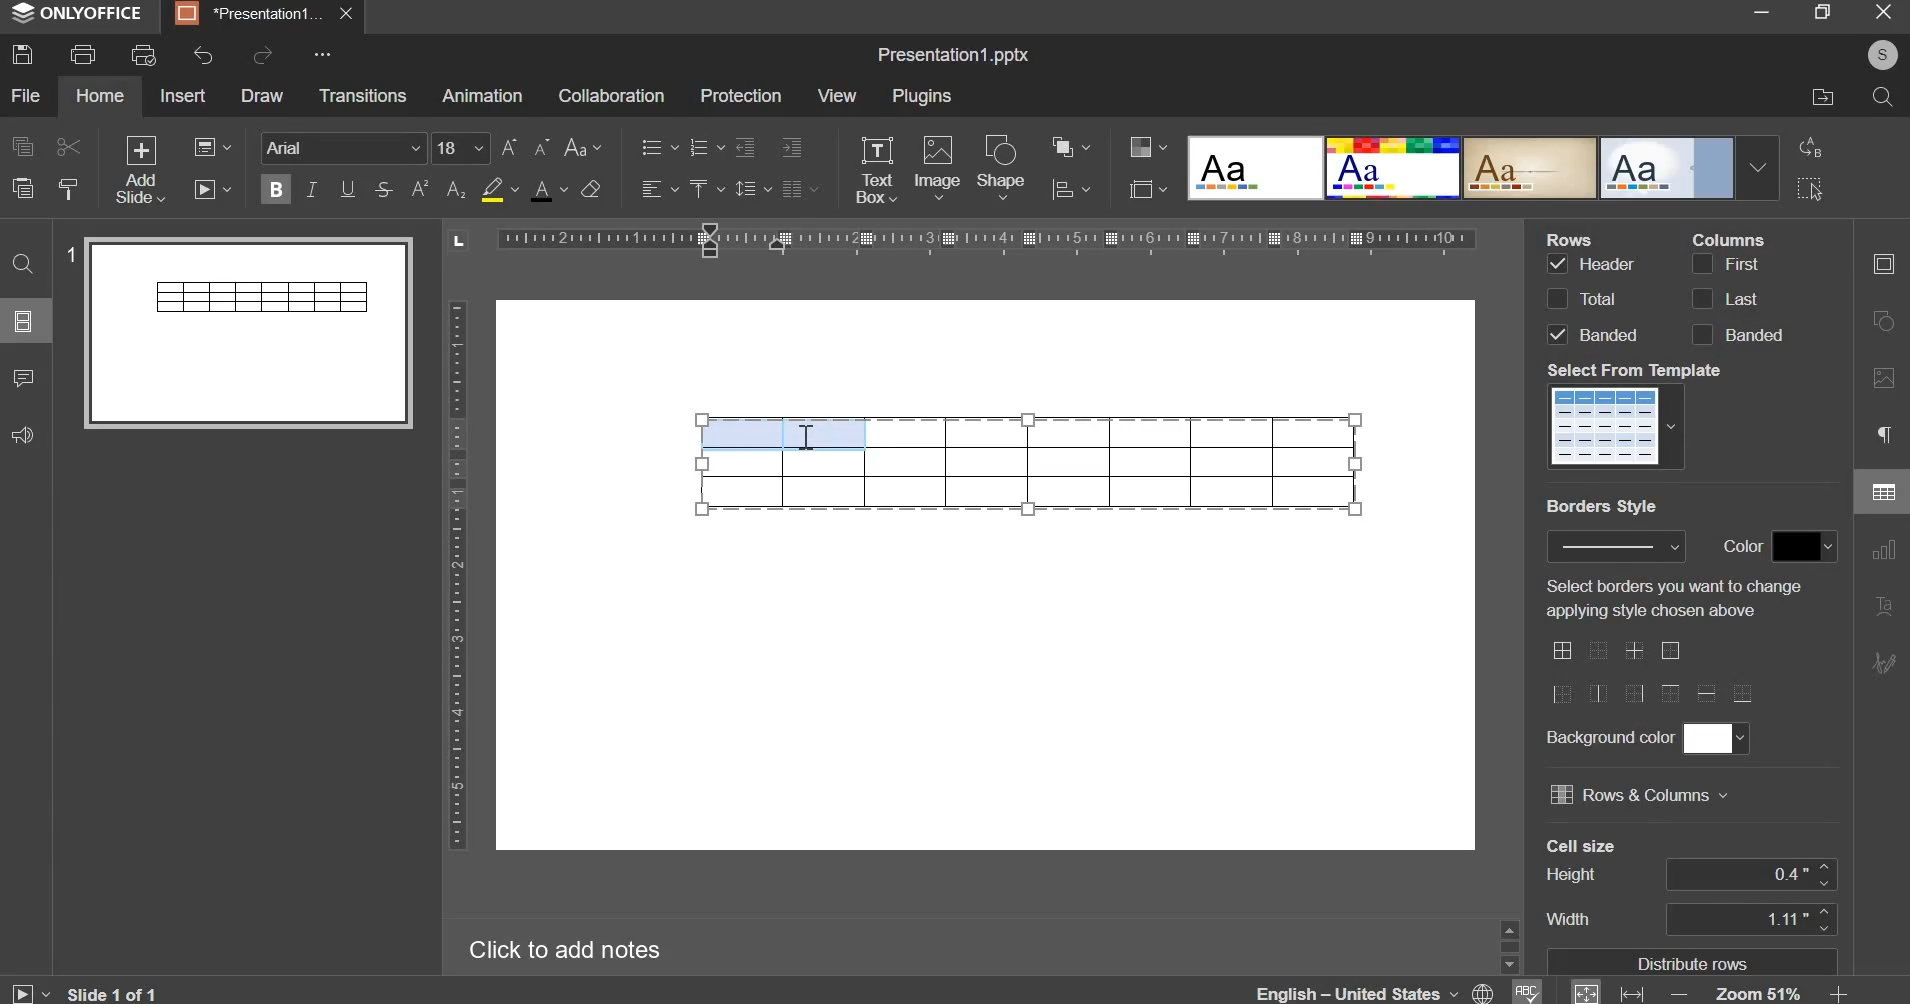 The width and height of the screenshot is (1910, 1004). I want to click on Distribute rows, so click(1696, 962).